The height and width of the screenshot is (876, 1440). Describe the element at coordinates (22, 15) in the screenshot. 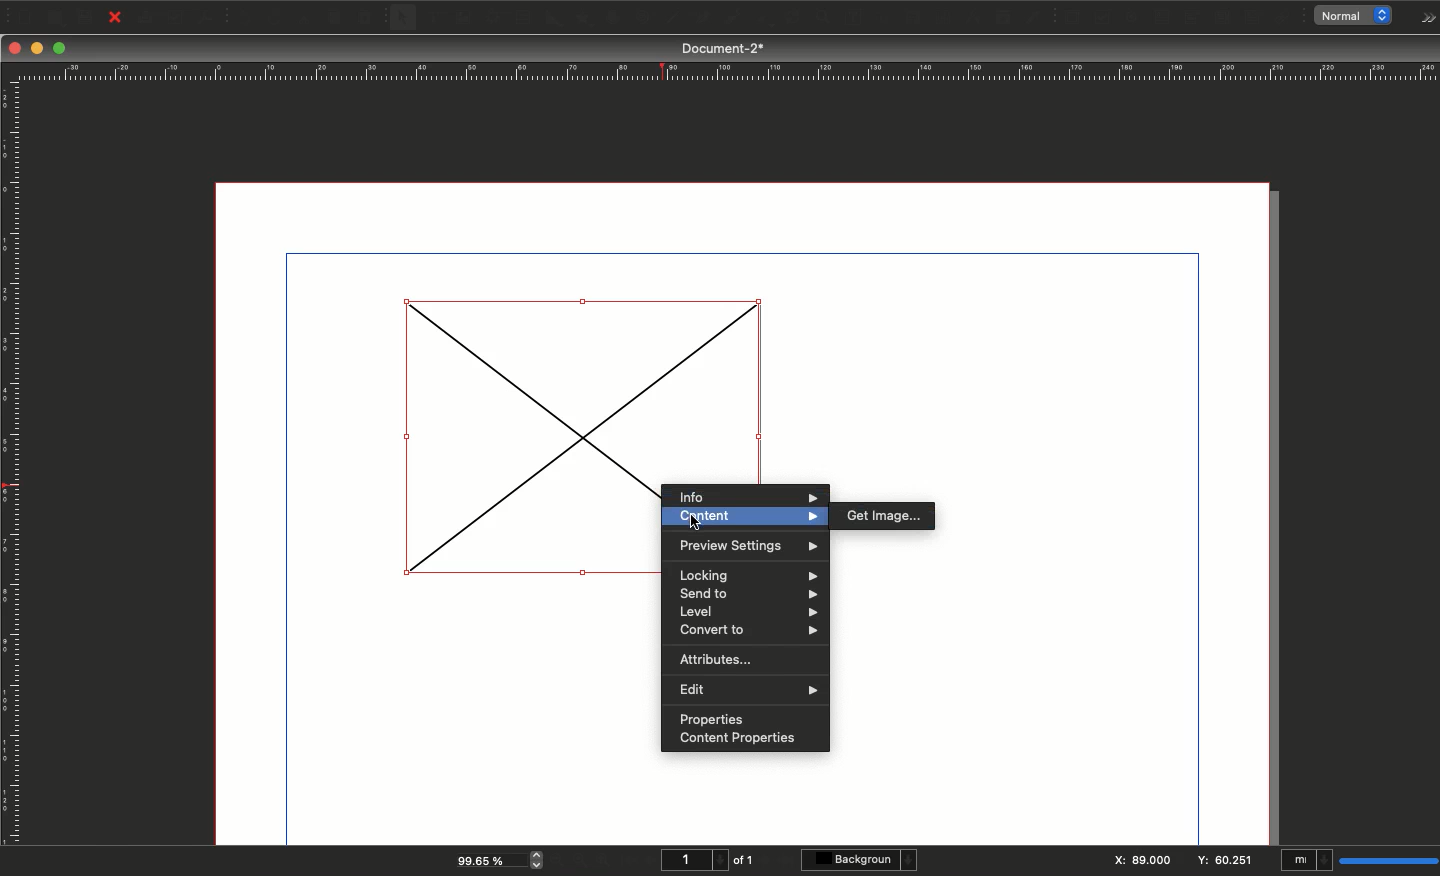

I see `New` at that location.